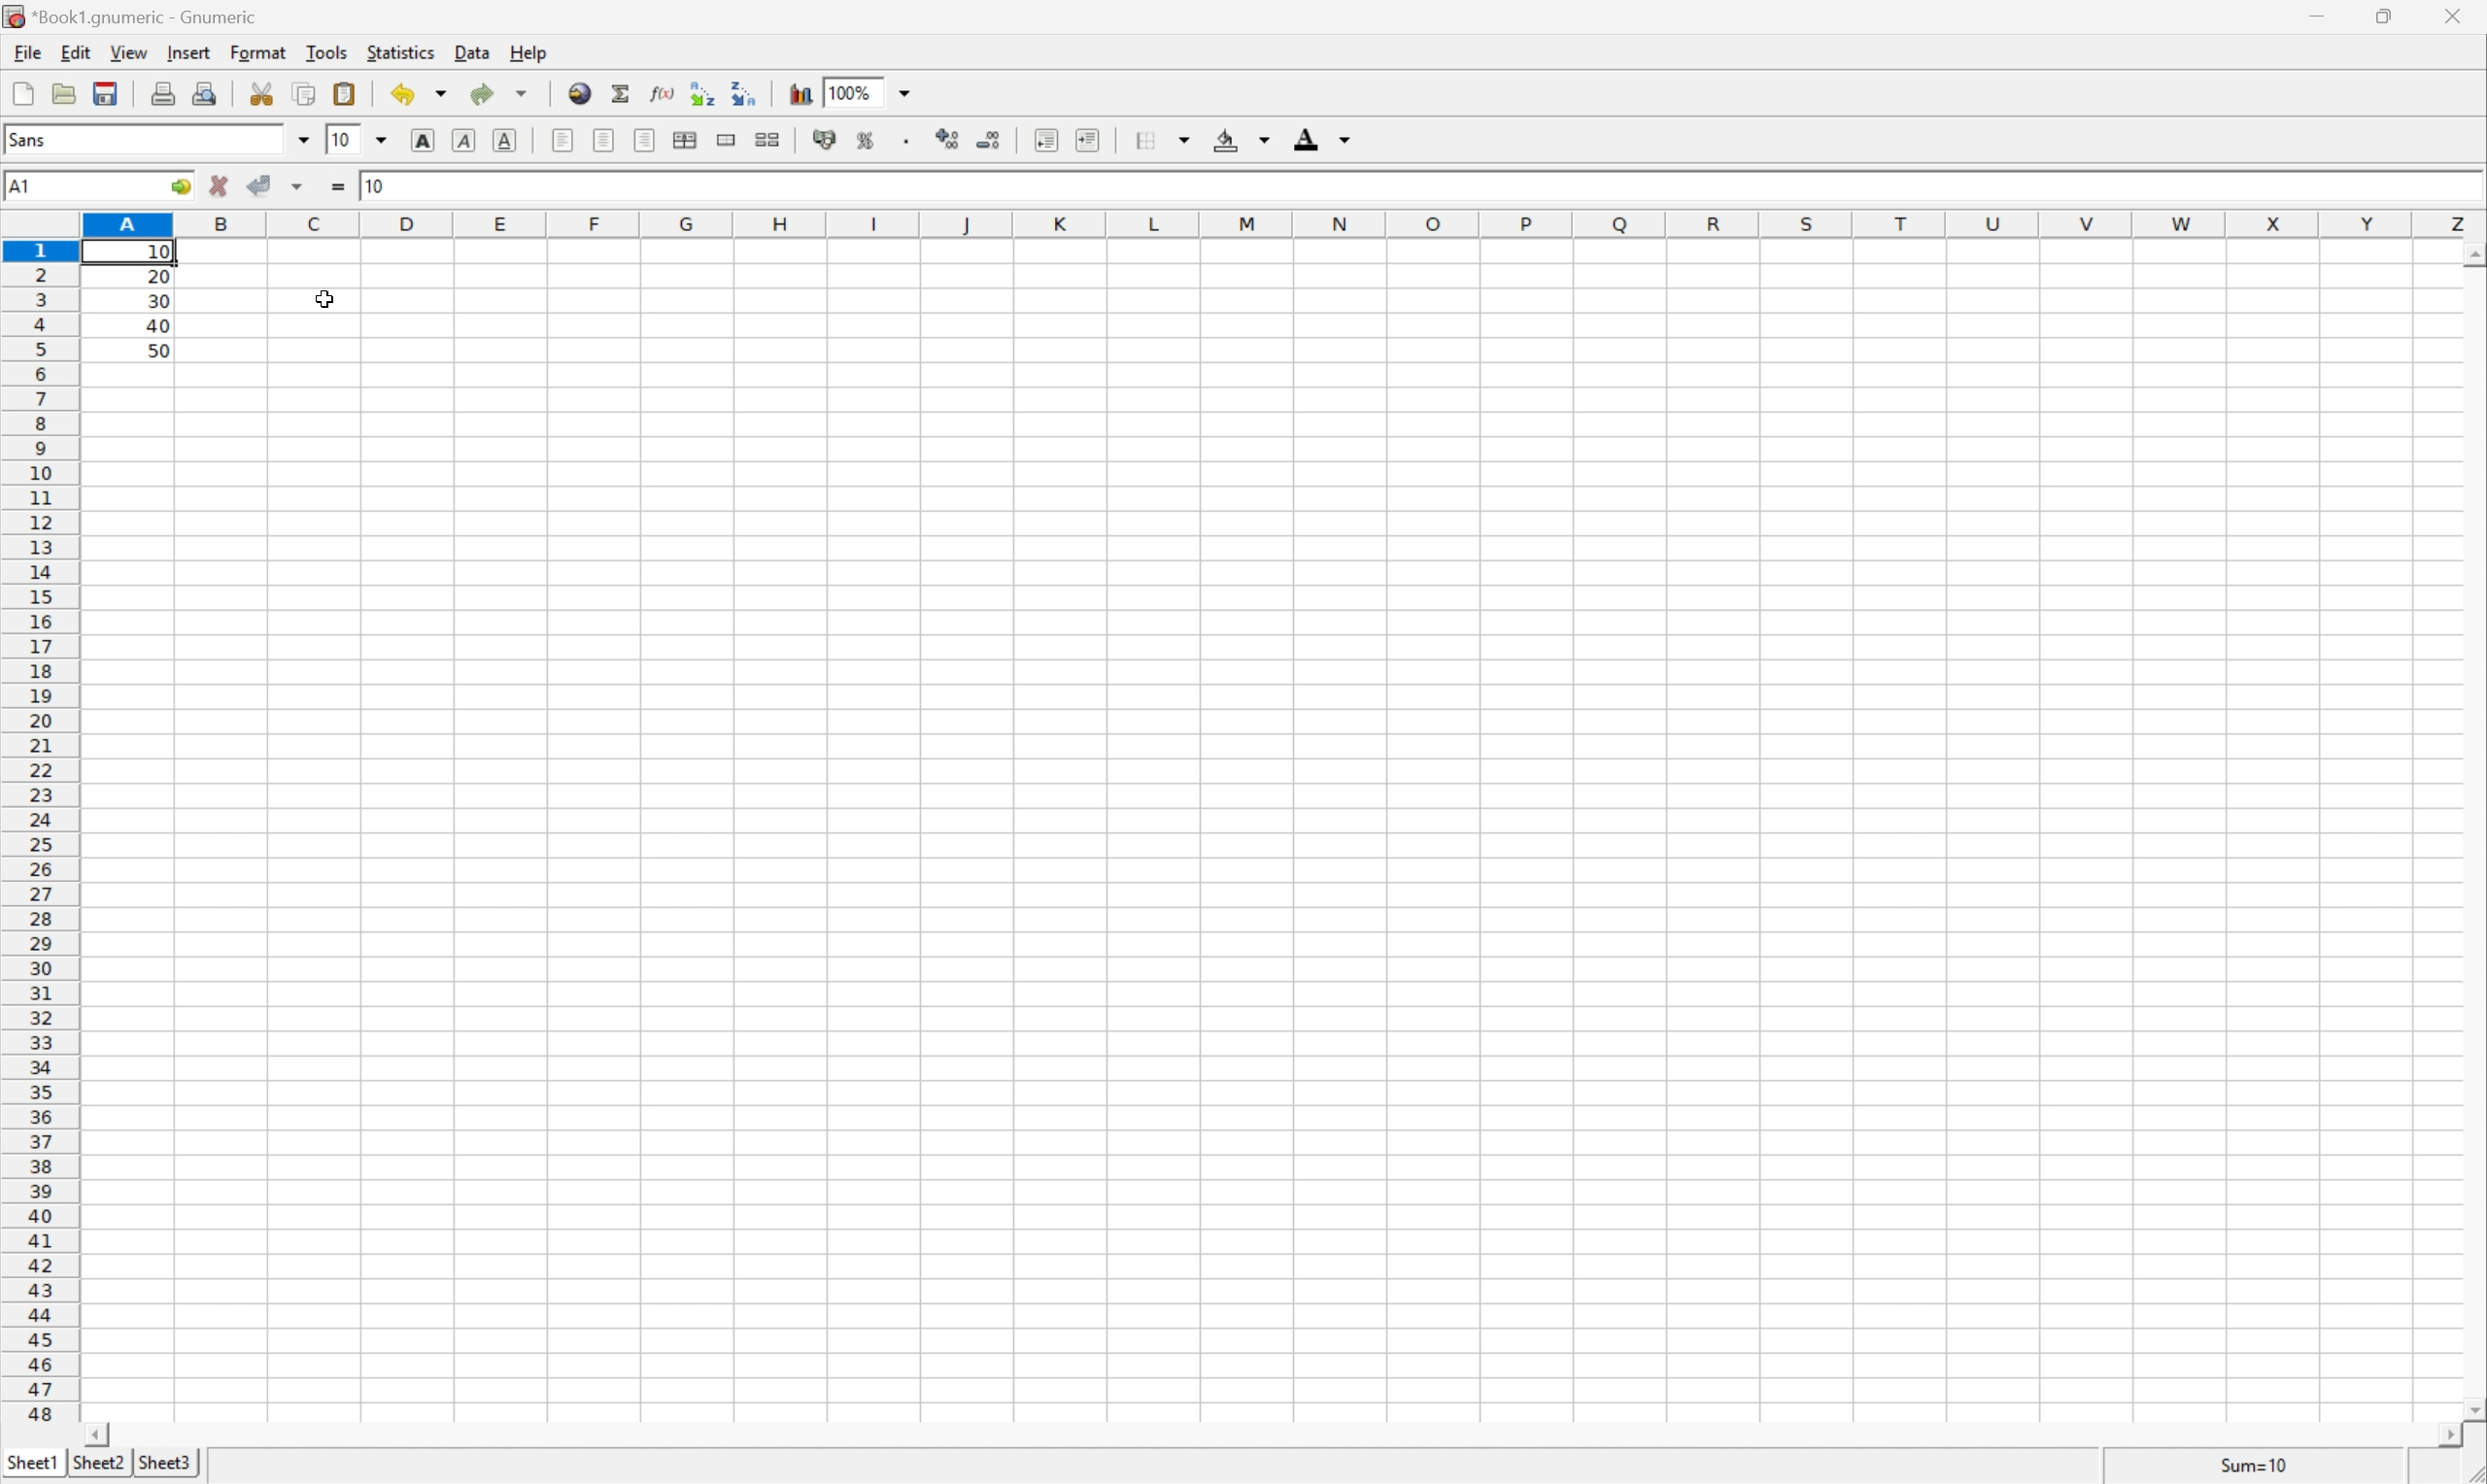  Describe the element at coordinates (24, 184) in the screenshot. I see `A1` at that location.